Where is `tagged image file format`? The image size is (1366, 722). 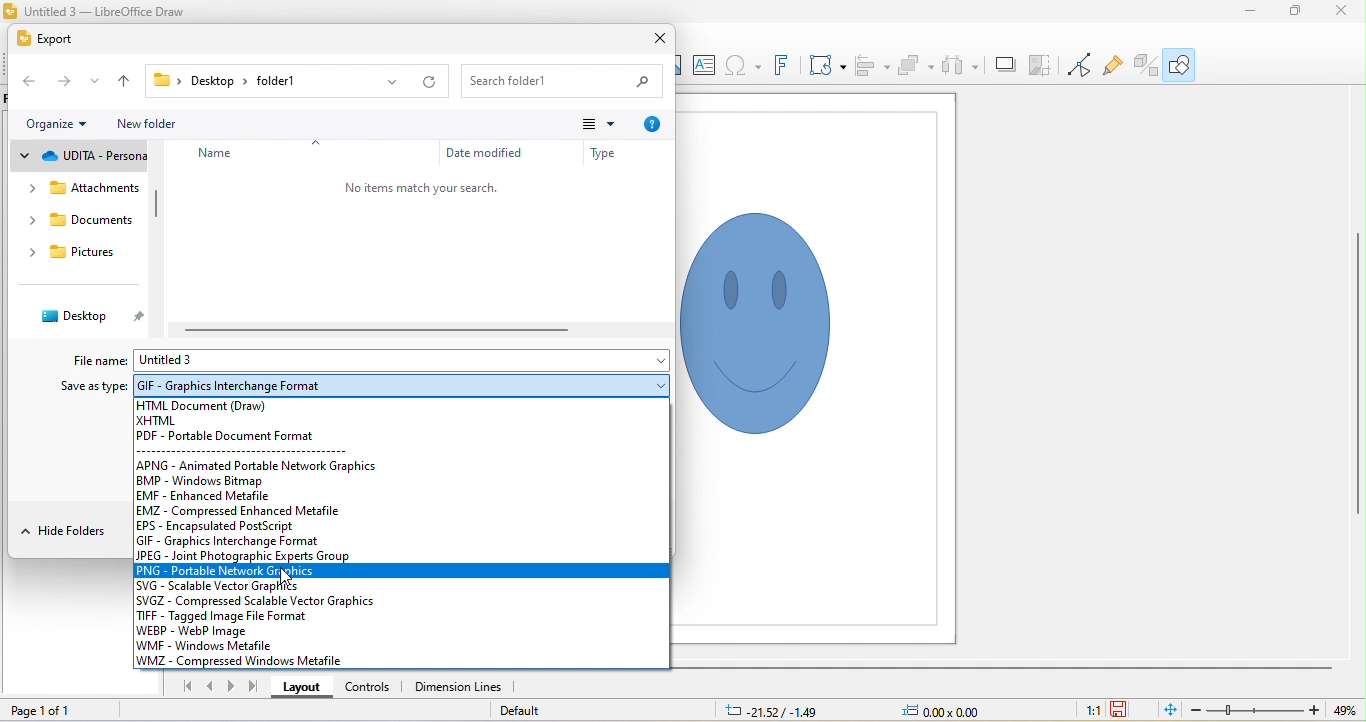
tagged image file format is located at coordinates (225, 615).